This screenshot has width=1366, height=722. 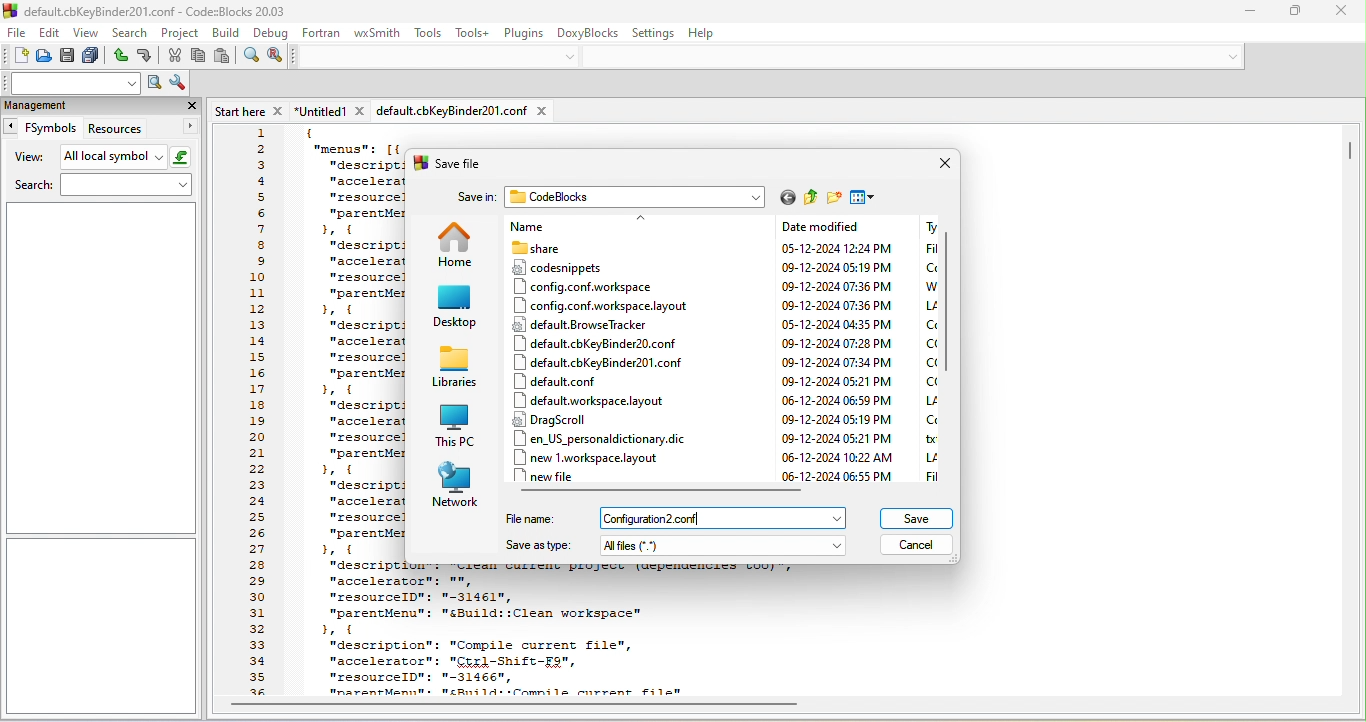 I want to click on default conf, so click(x=565, y=382).